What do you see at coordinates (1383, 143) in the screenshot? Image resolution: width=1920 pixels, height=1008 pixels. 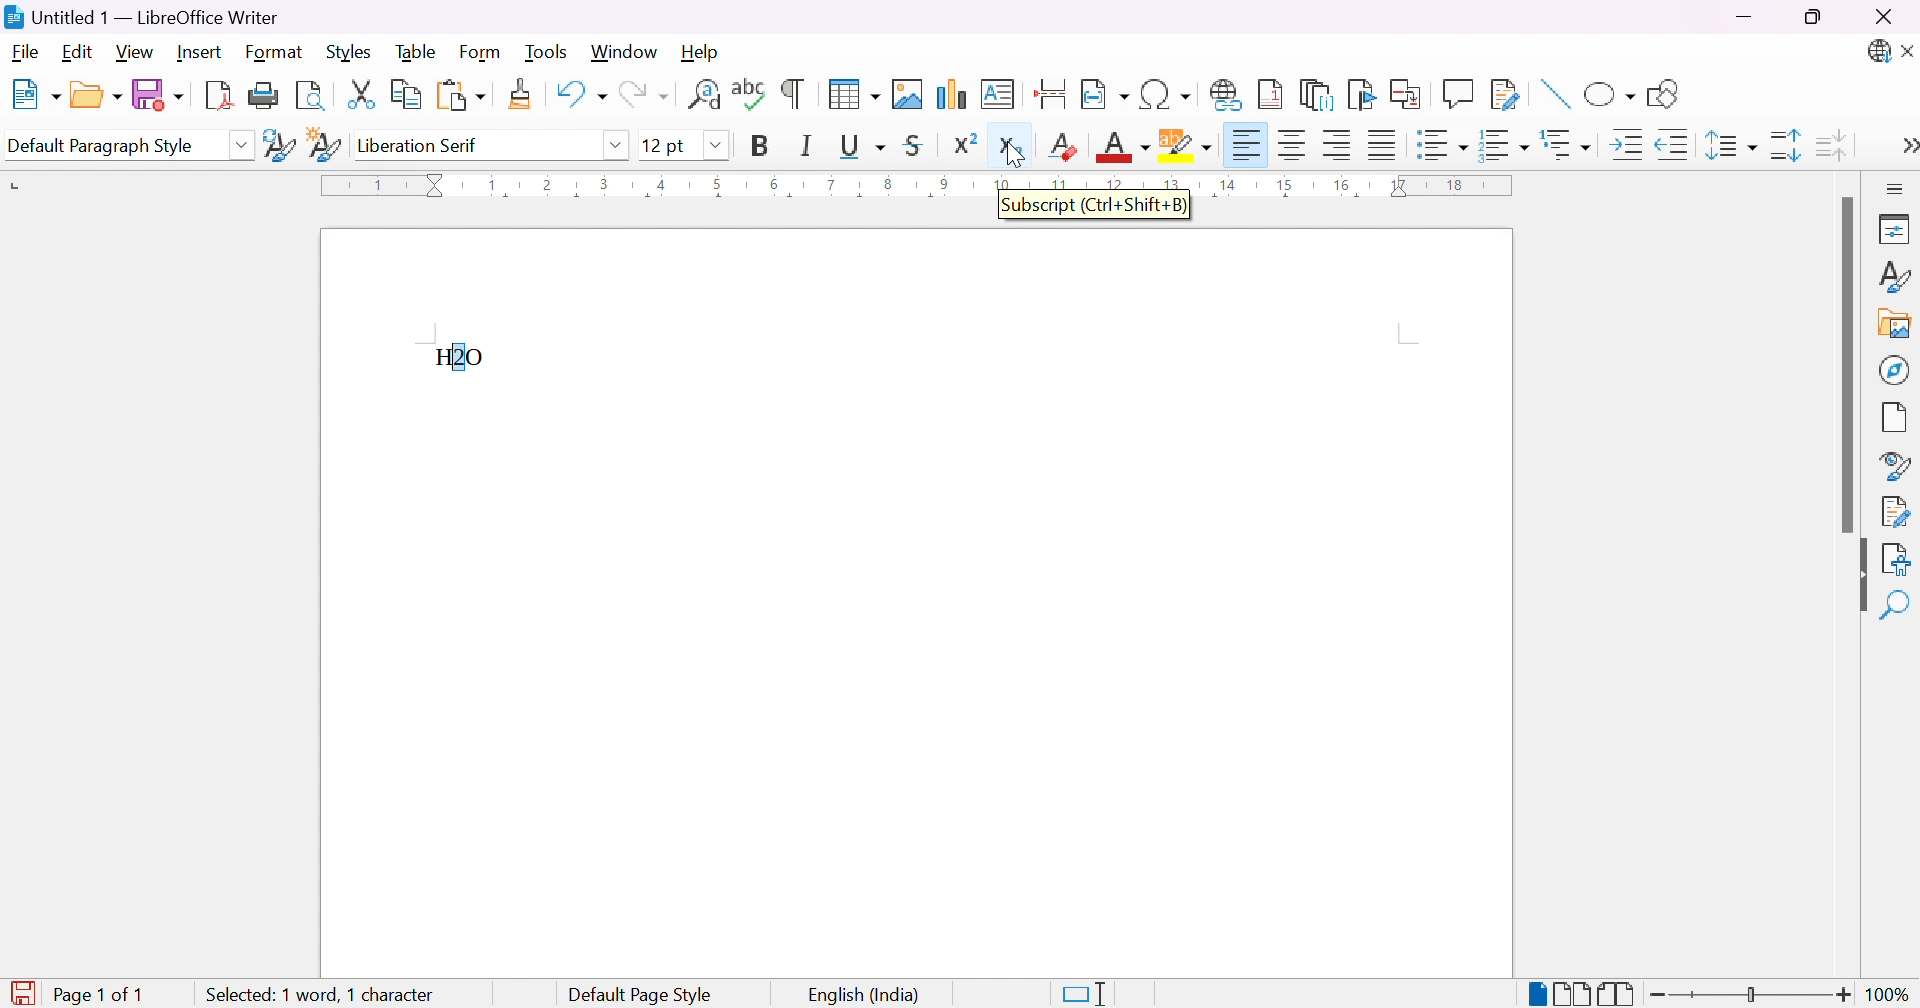 I see `Justified` at bounding box center [1383, 143].